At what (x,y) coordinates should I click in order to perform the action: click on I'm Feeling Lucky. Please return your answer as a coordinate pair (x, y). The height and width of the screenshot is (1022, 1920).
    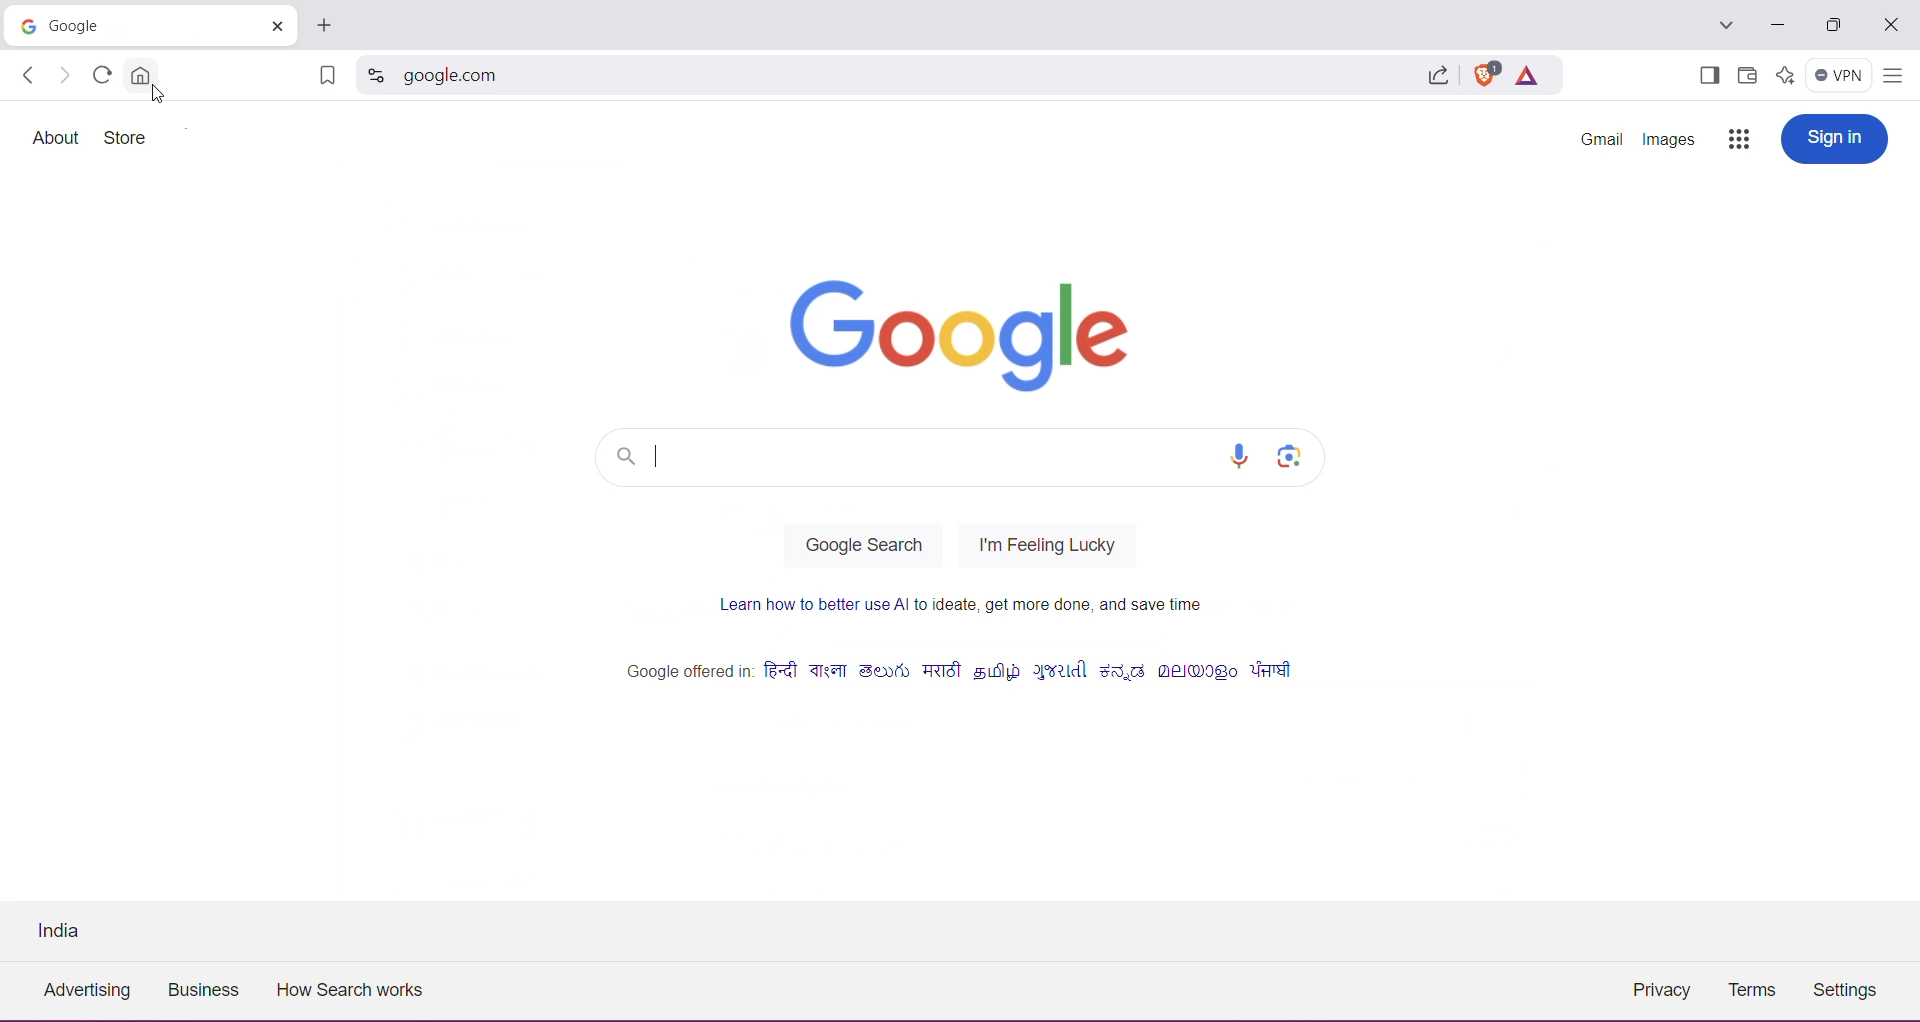
    Looking at the image, I should click on (1043, 548).